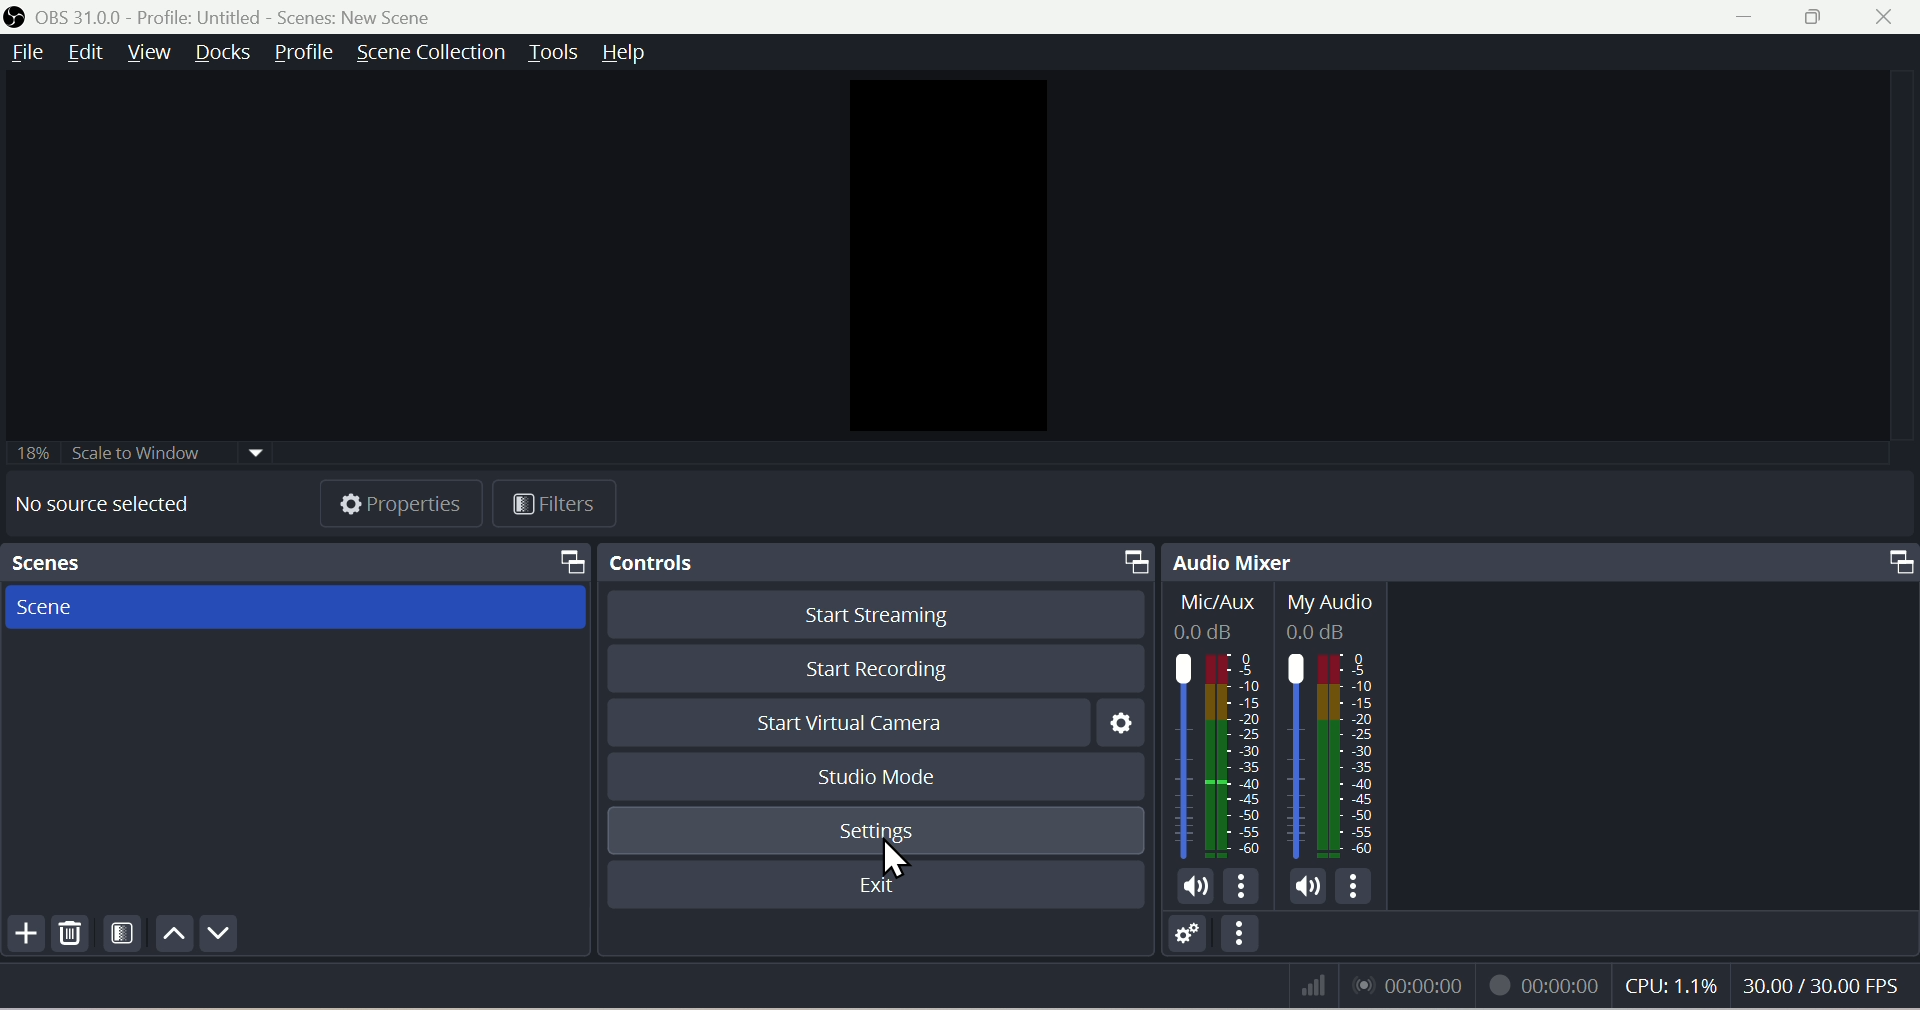 The height and width of the screenshot is (1010, 1920). I want to click on Mic/Aux, so click(1221, 724).